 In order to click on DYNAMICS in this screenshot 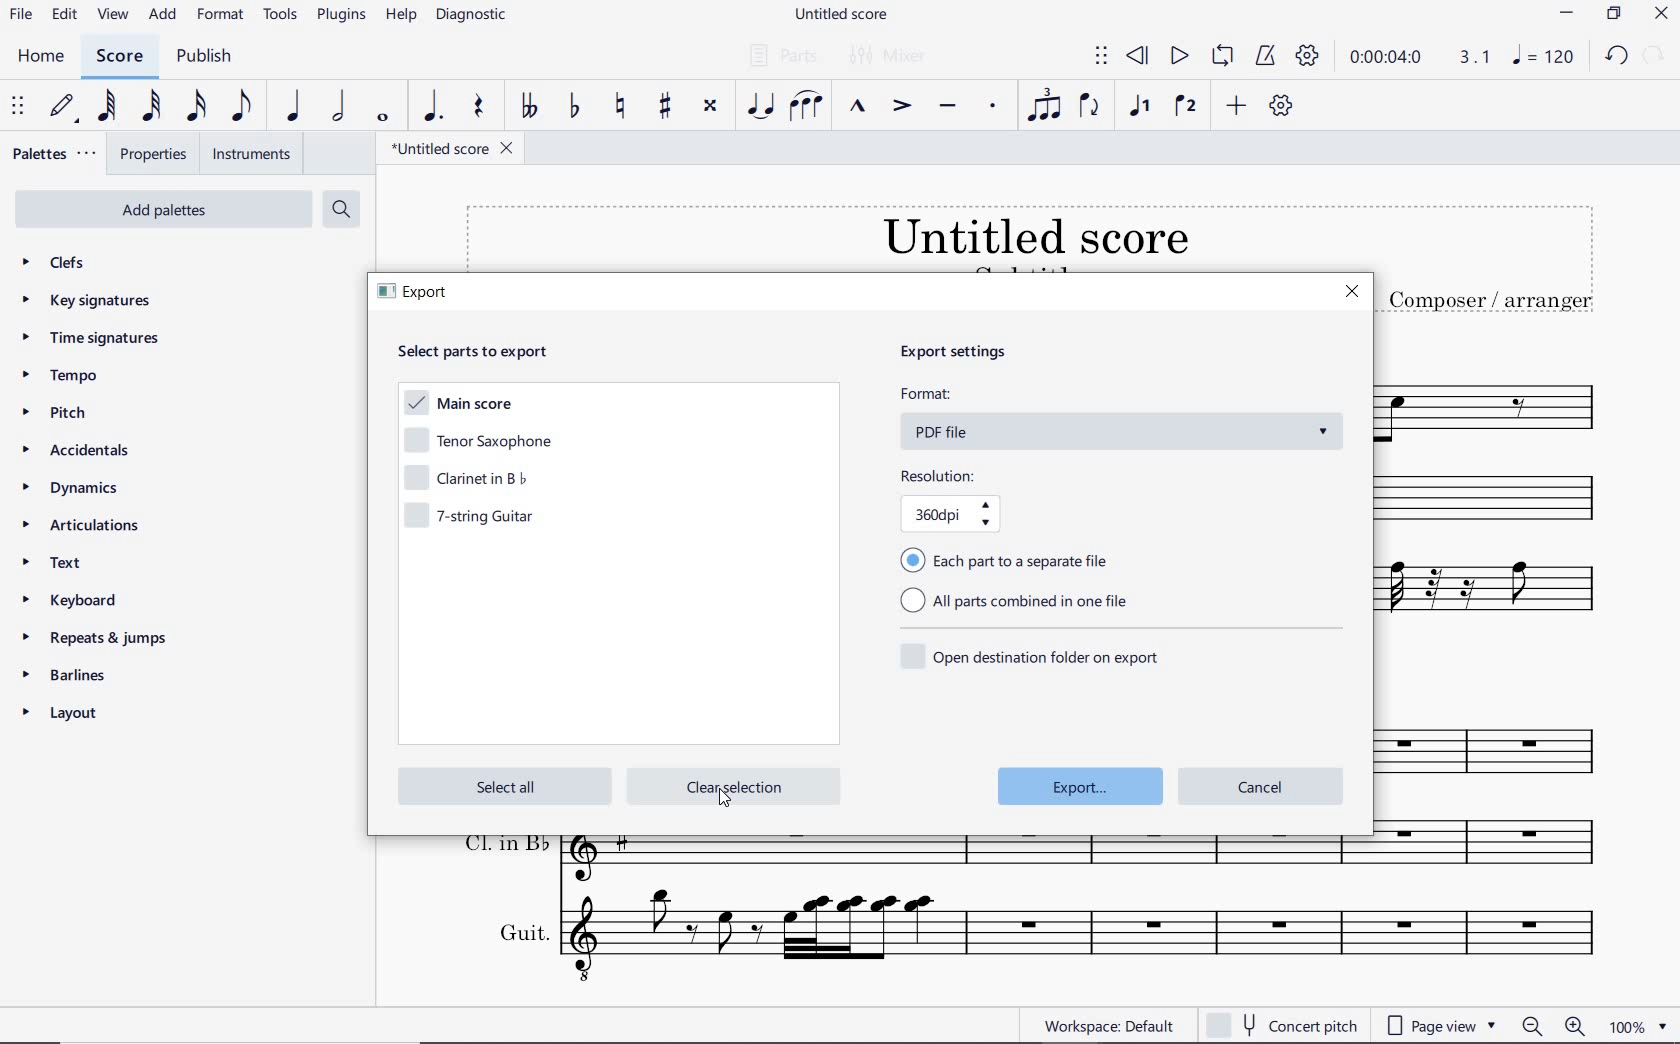, I will do `click(75, 491)`.